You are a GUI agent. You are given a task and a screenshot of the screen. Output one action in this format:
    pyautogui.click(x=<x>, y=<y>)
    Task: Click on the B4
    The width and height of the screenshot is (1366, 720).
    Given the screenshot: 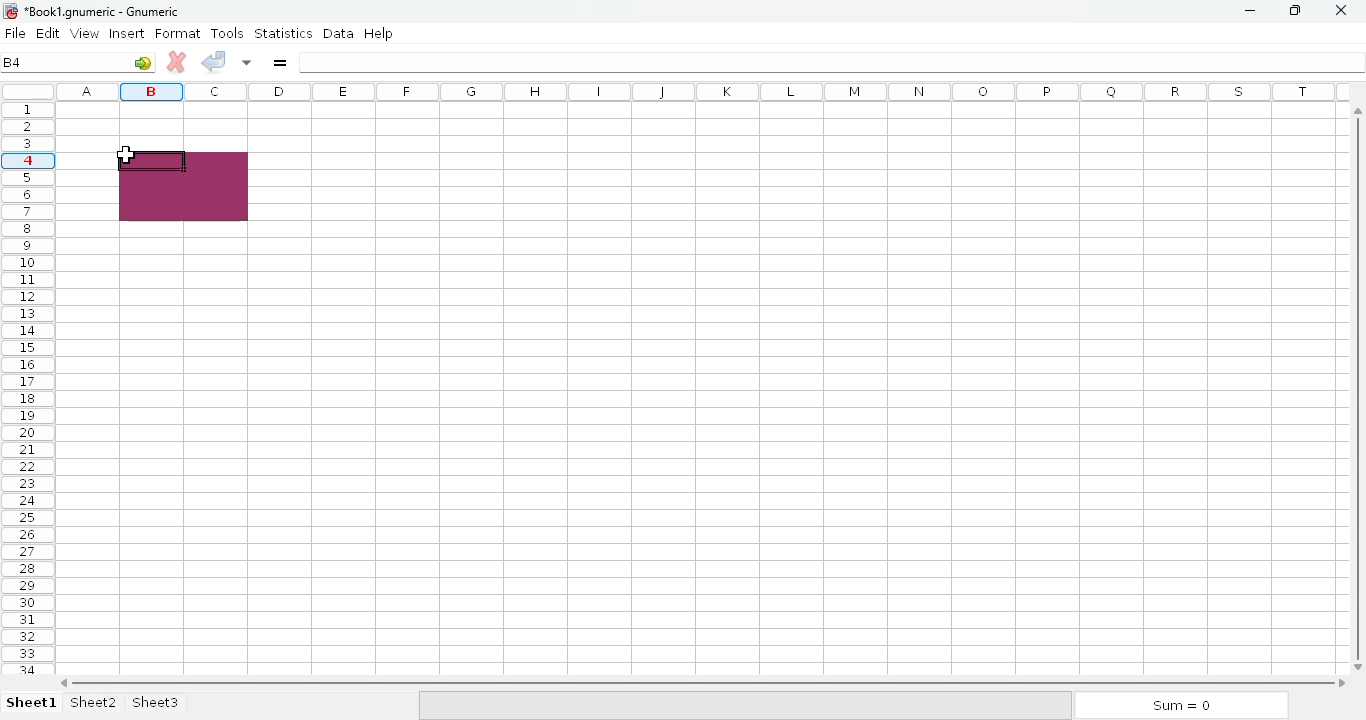 What is the action you would take?
    pyautogui.click(x=13, y=62)
    